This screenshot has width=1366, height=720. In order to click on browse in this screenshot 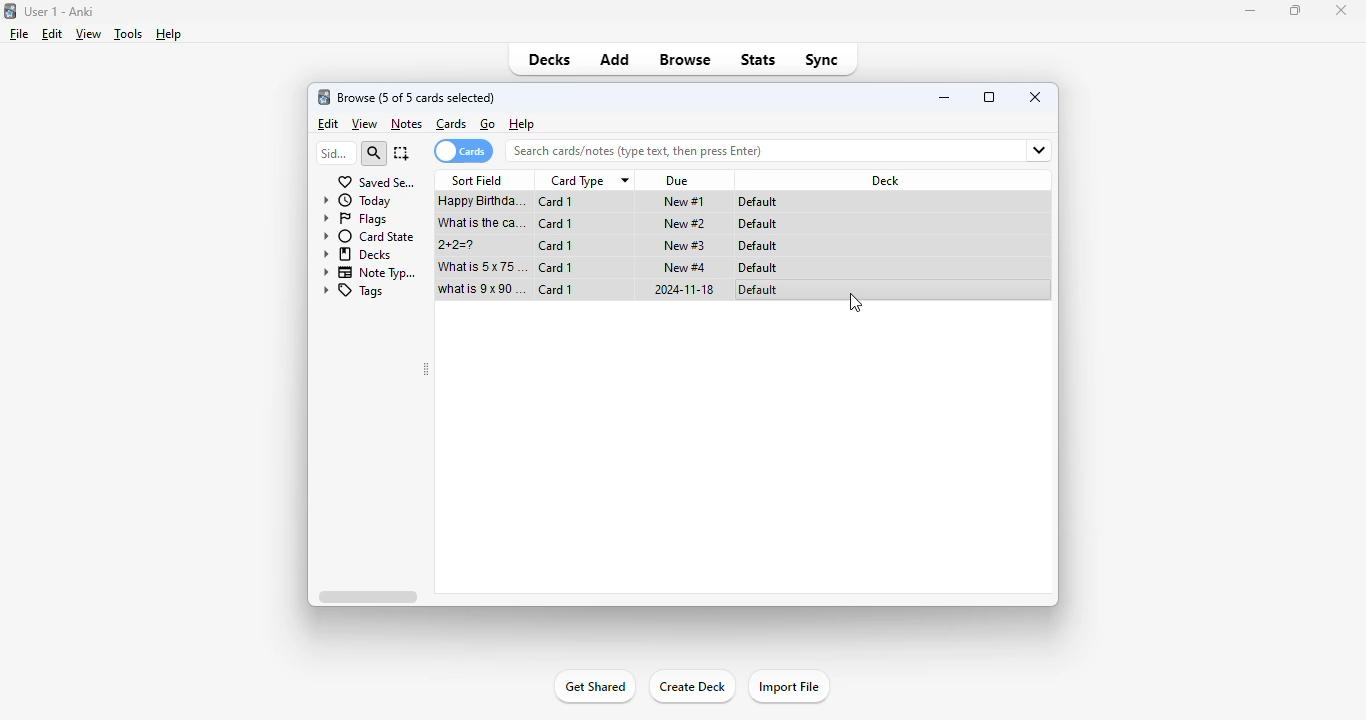, I will do `click(685, 59)`.